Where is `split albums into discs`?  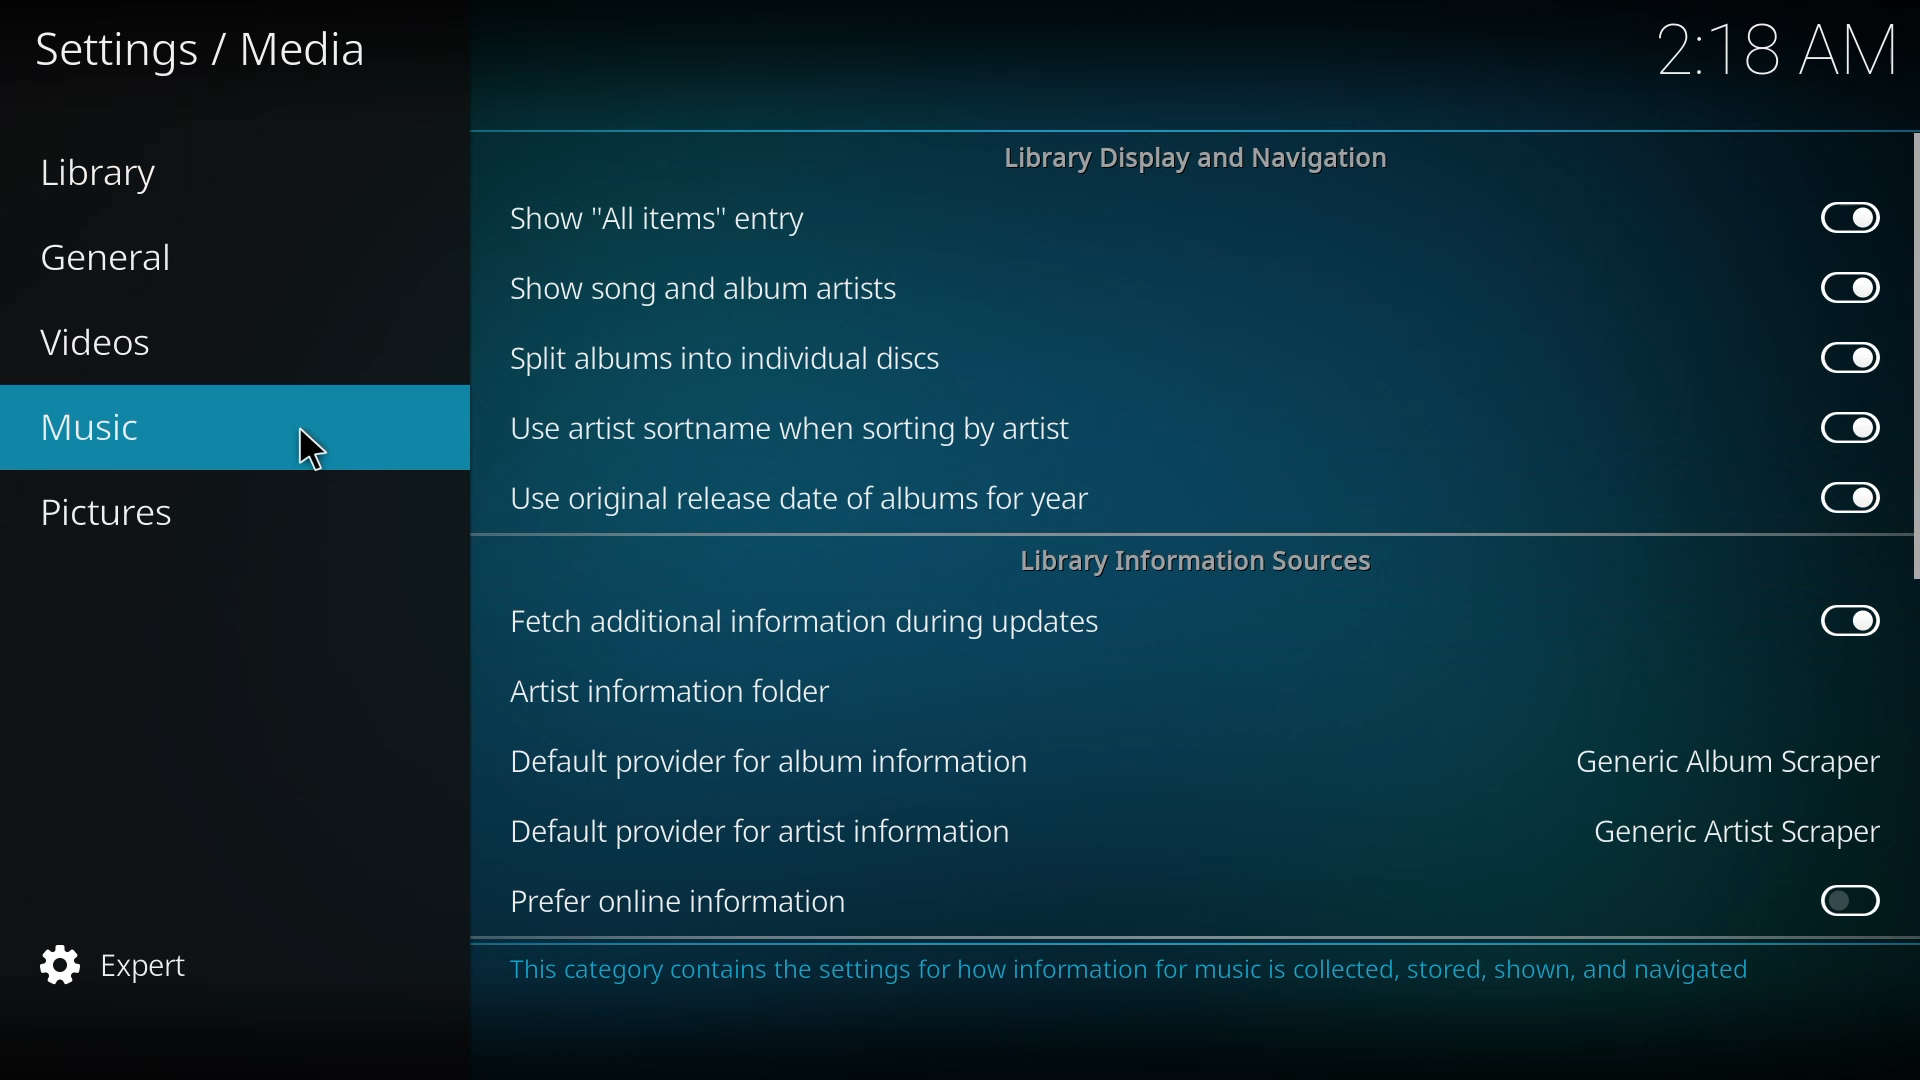 split albums into discs is located at coordinates (722, 356).